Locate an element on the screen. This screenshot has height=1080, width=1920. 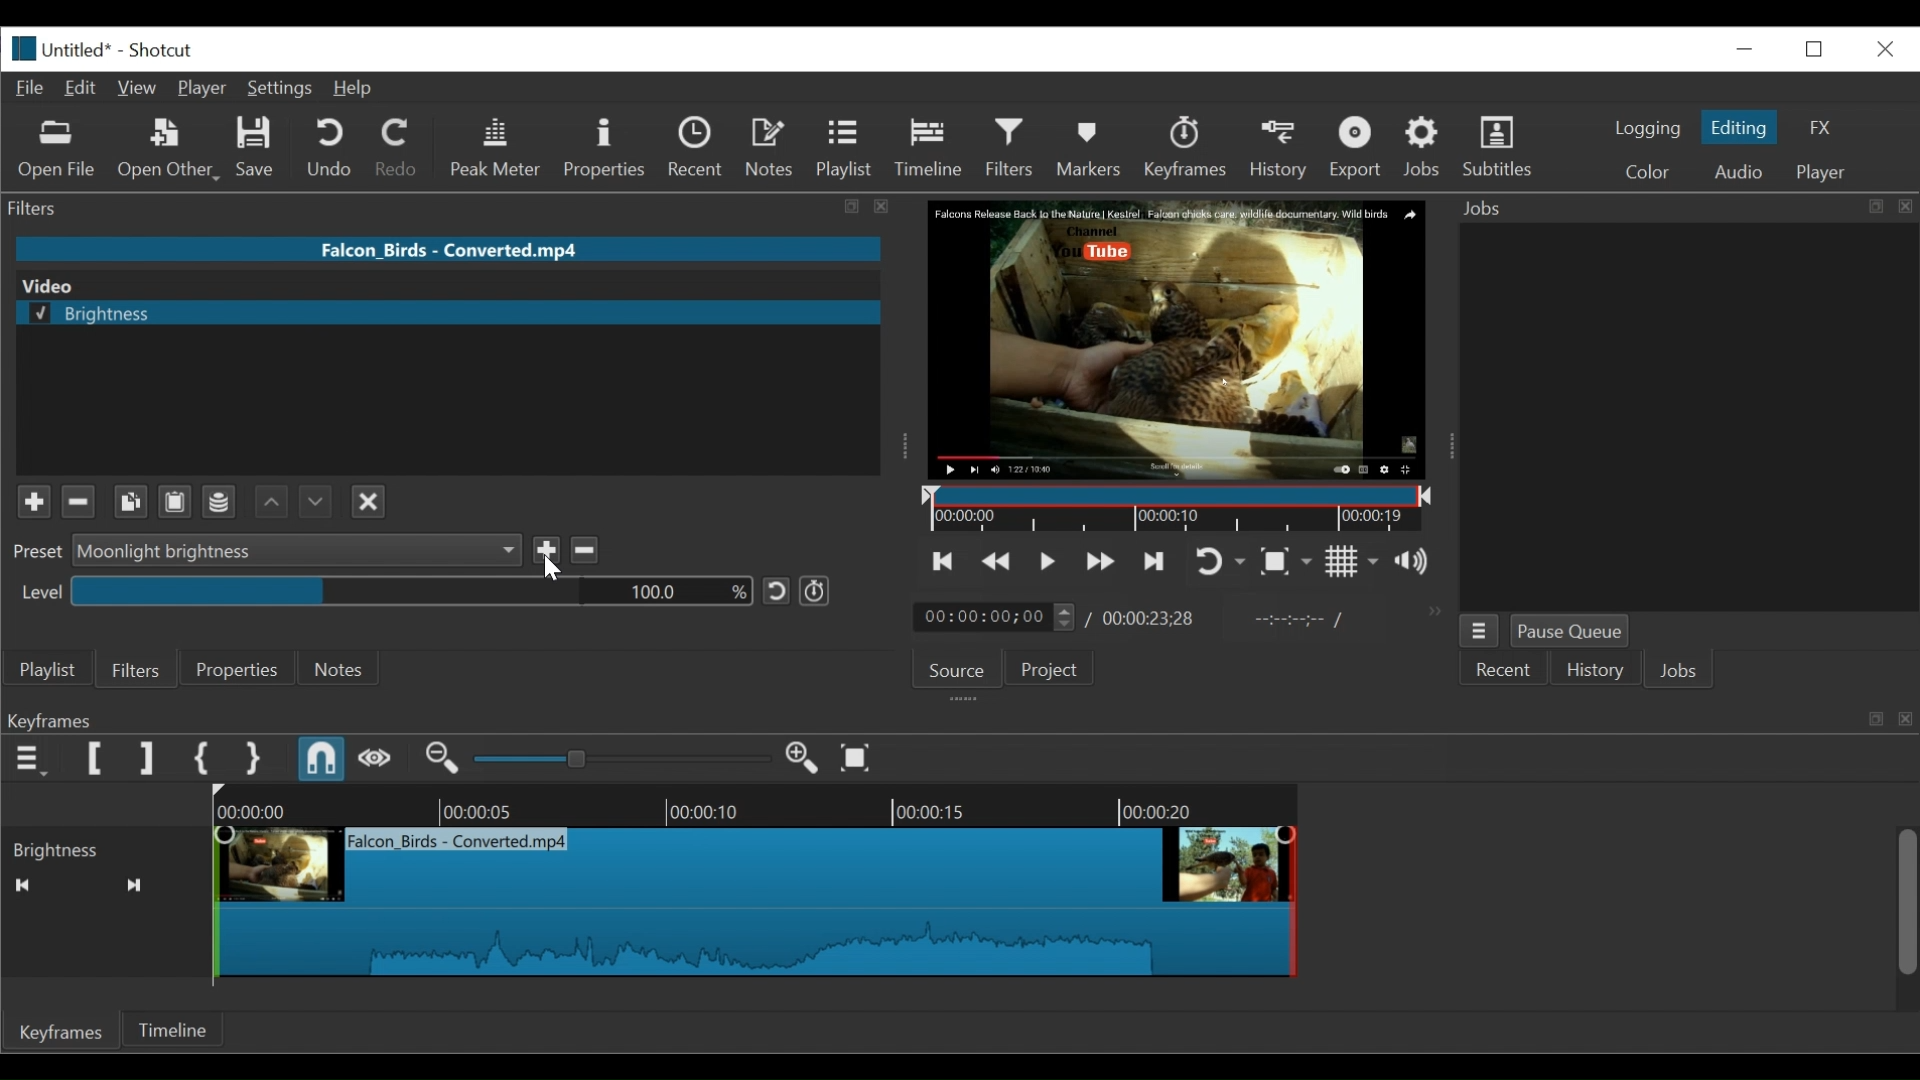
Forward is located at coordinates (316, 498).